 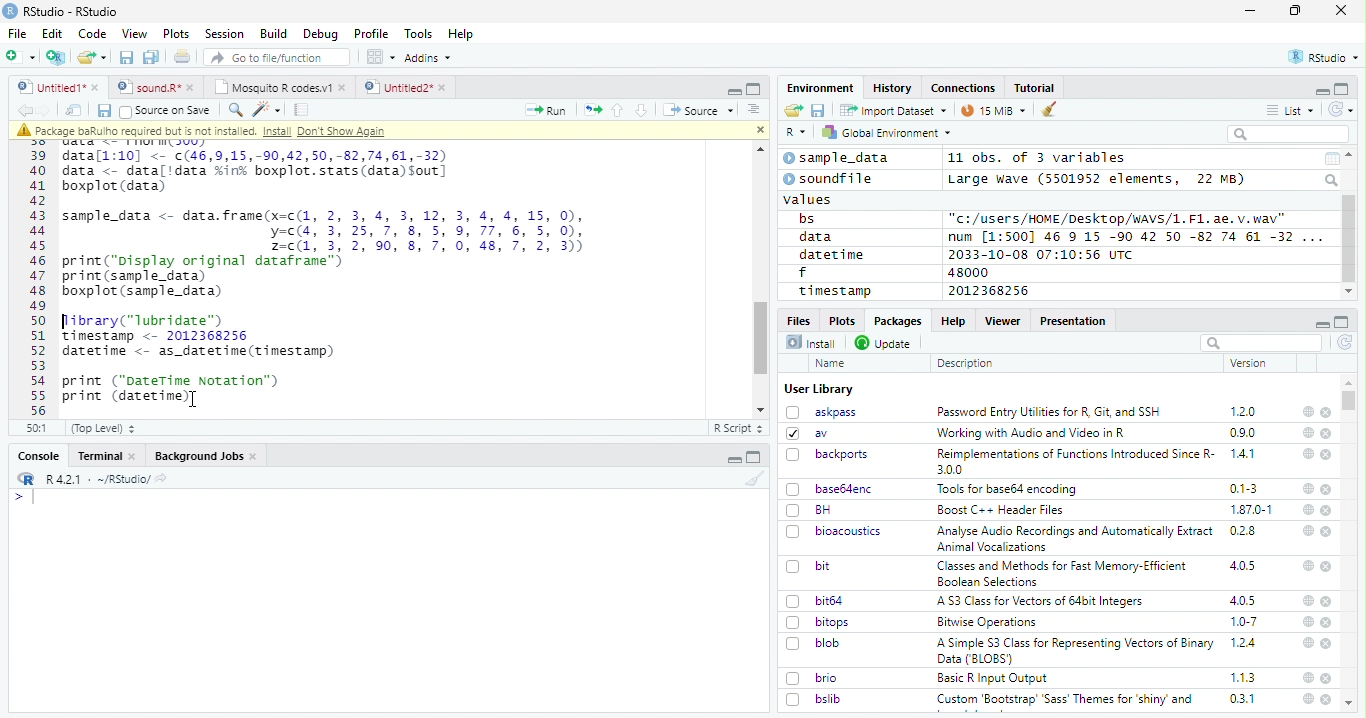 I want to click on Go to file/function, so click(x=278, y=57).